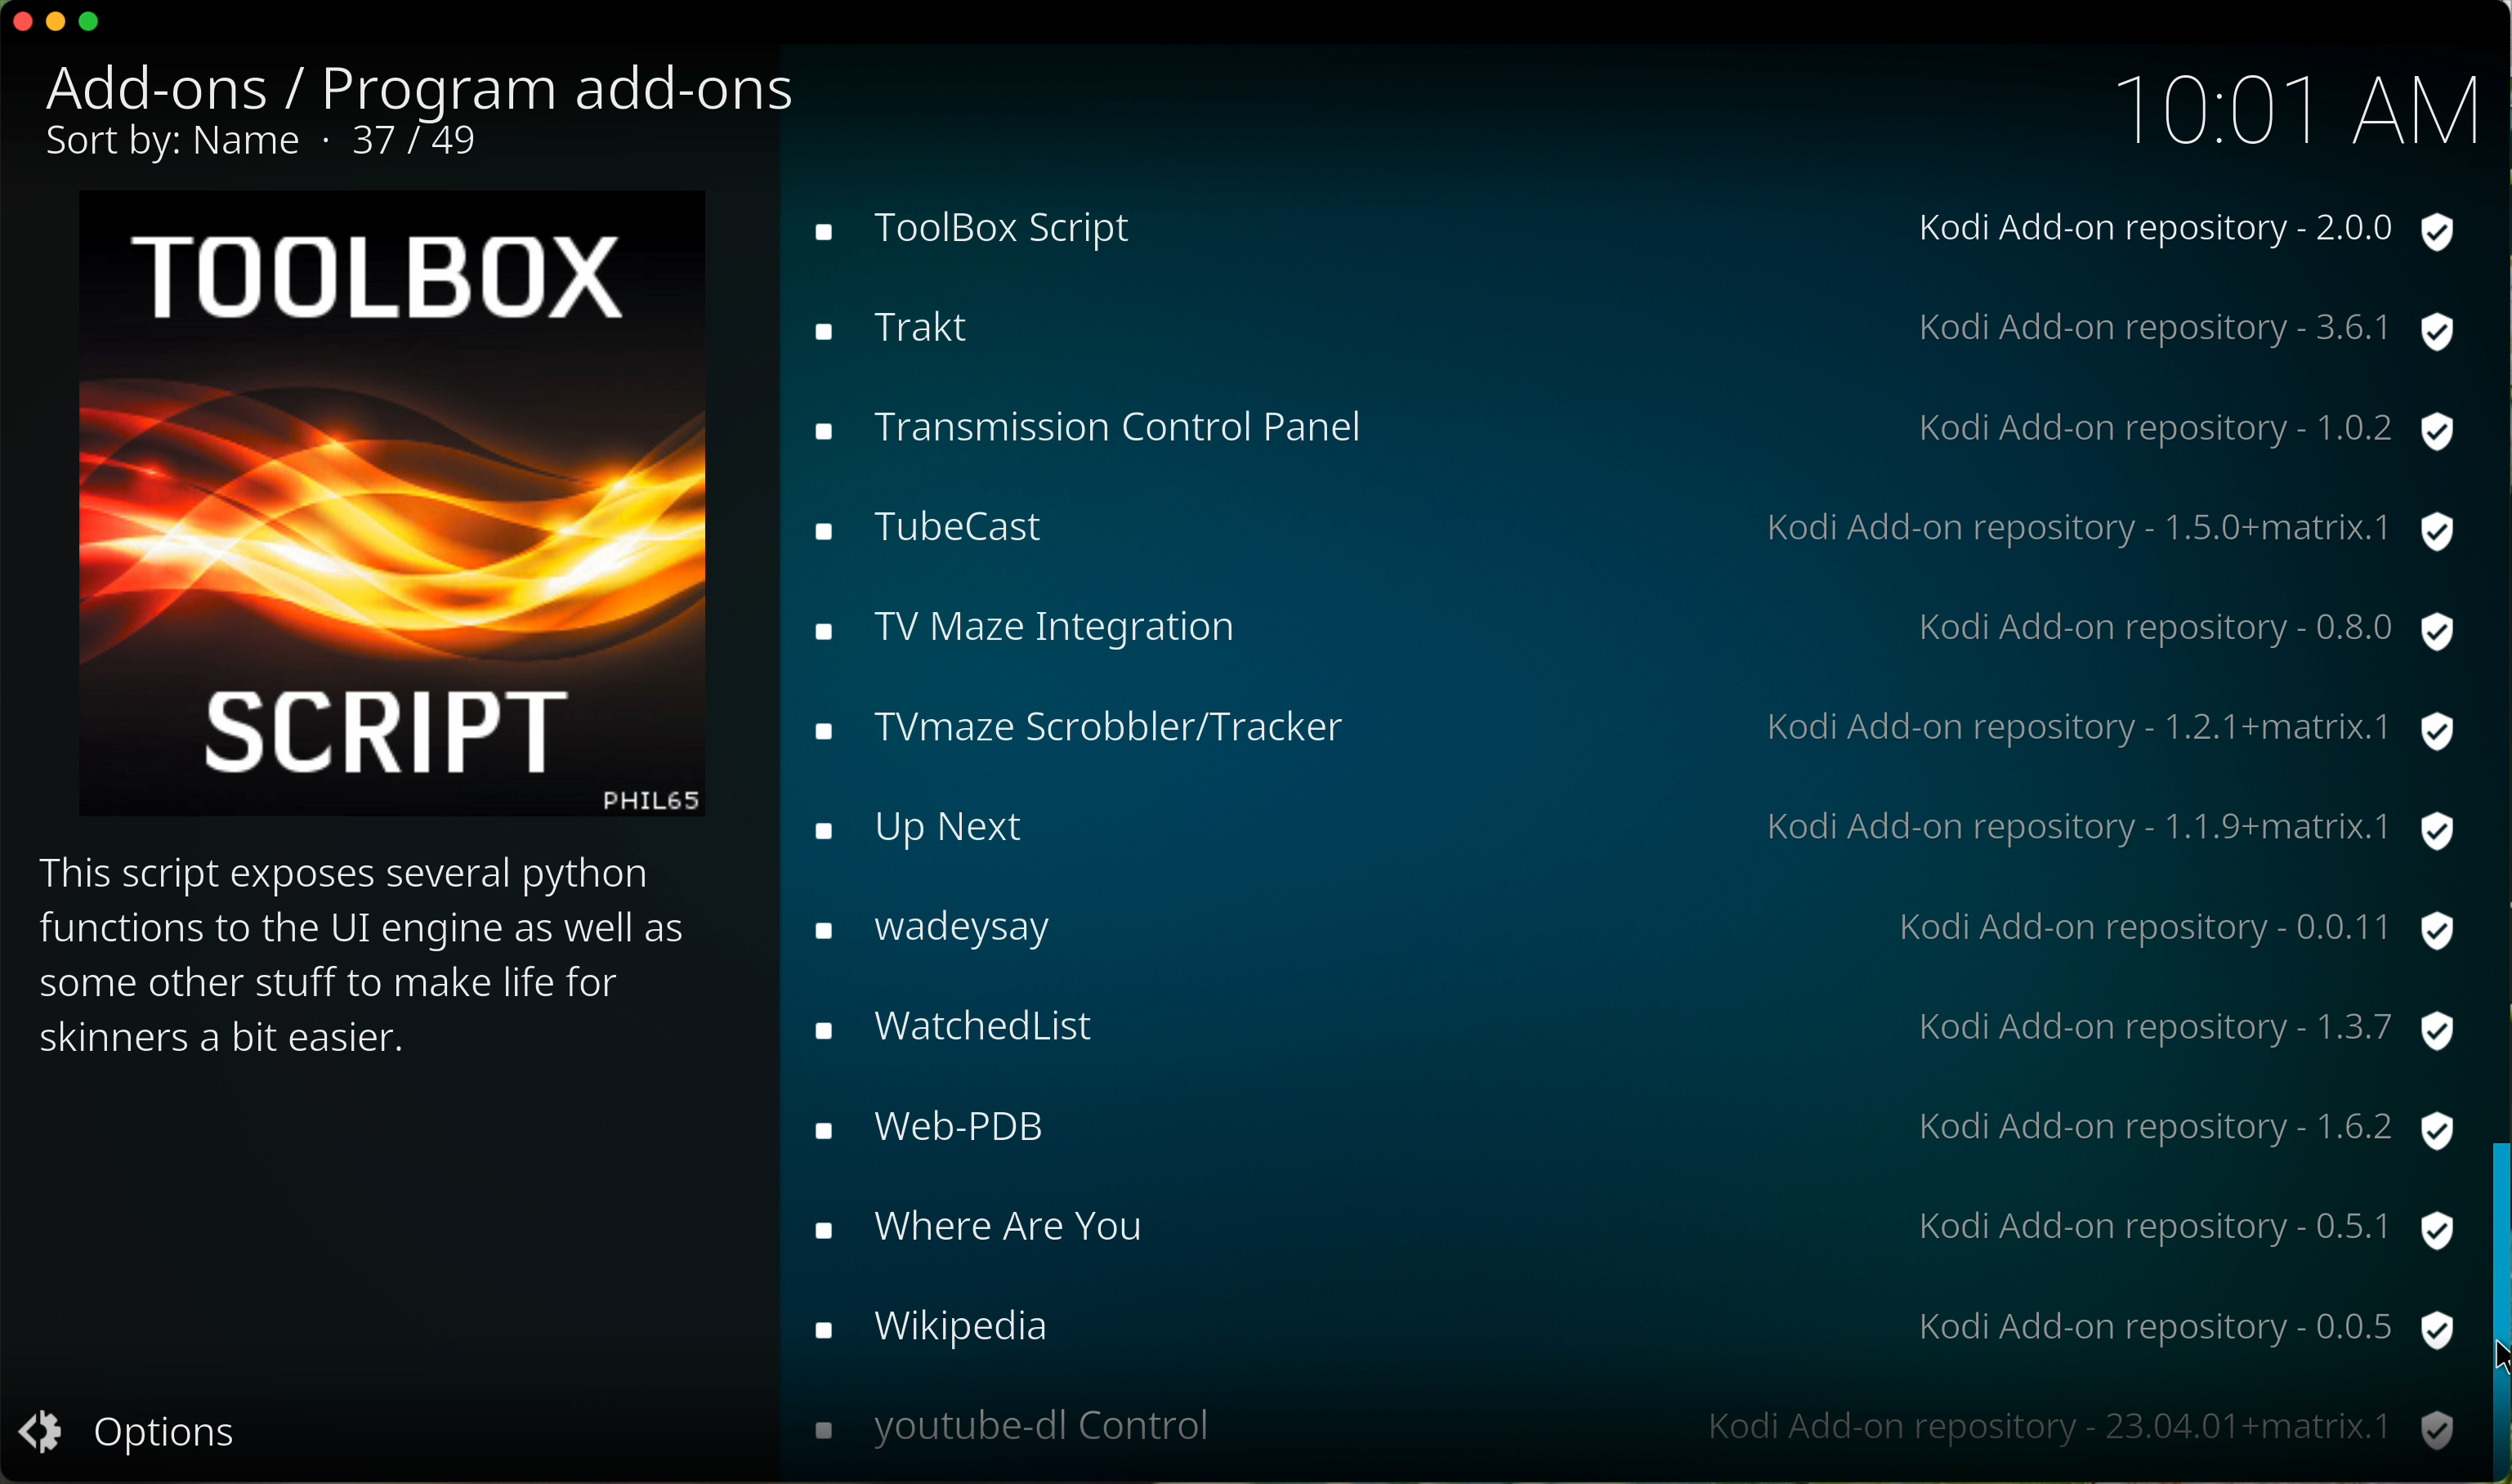  I want to click on wadeysay, so click(1628, 928).